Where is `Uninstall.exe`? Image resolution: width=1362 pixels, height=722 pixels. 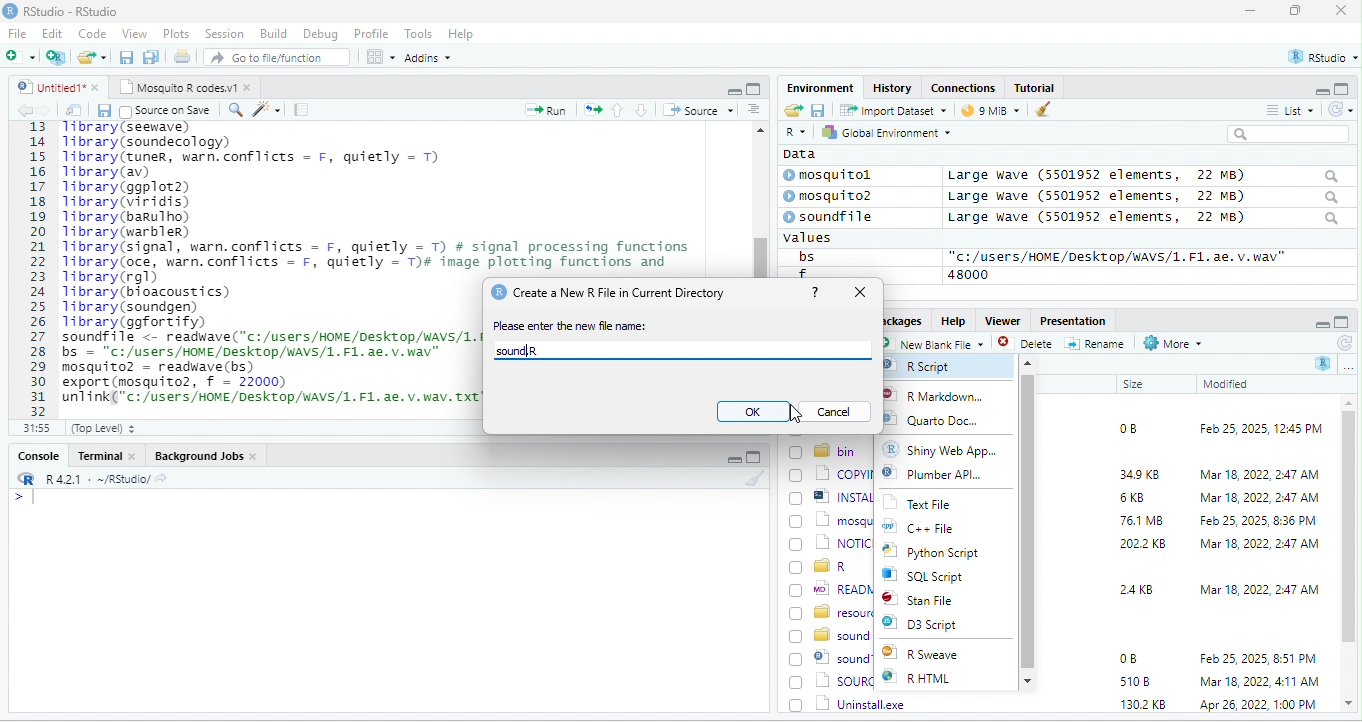 Uninstall.exe is located at coordinates (849, 703).